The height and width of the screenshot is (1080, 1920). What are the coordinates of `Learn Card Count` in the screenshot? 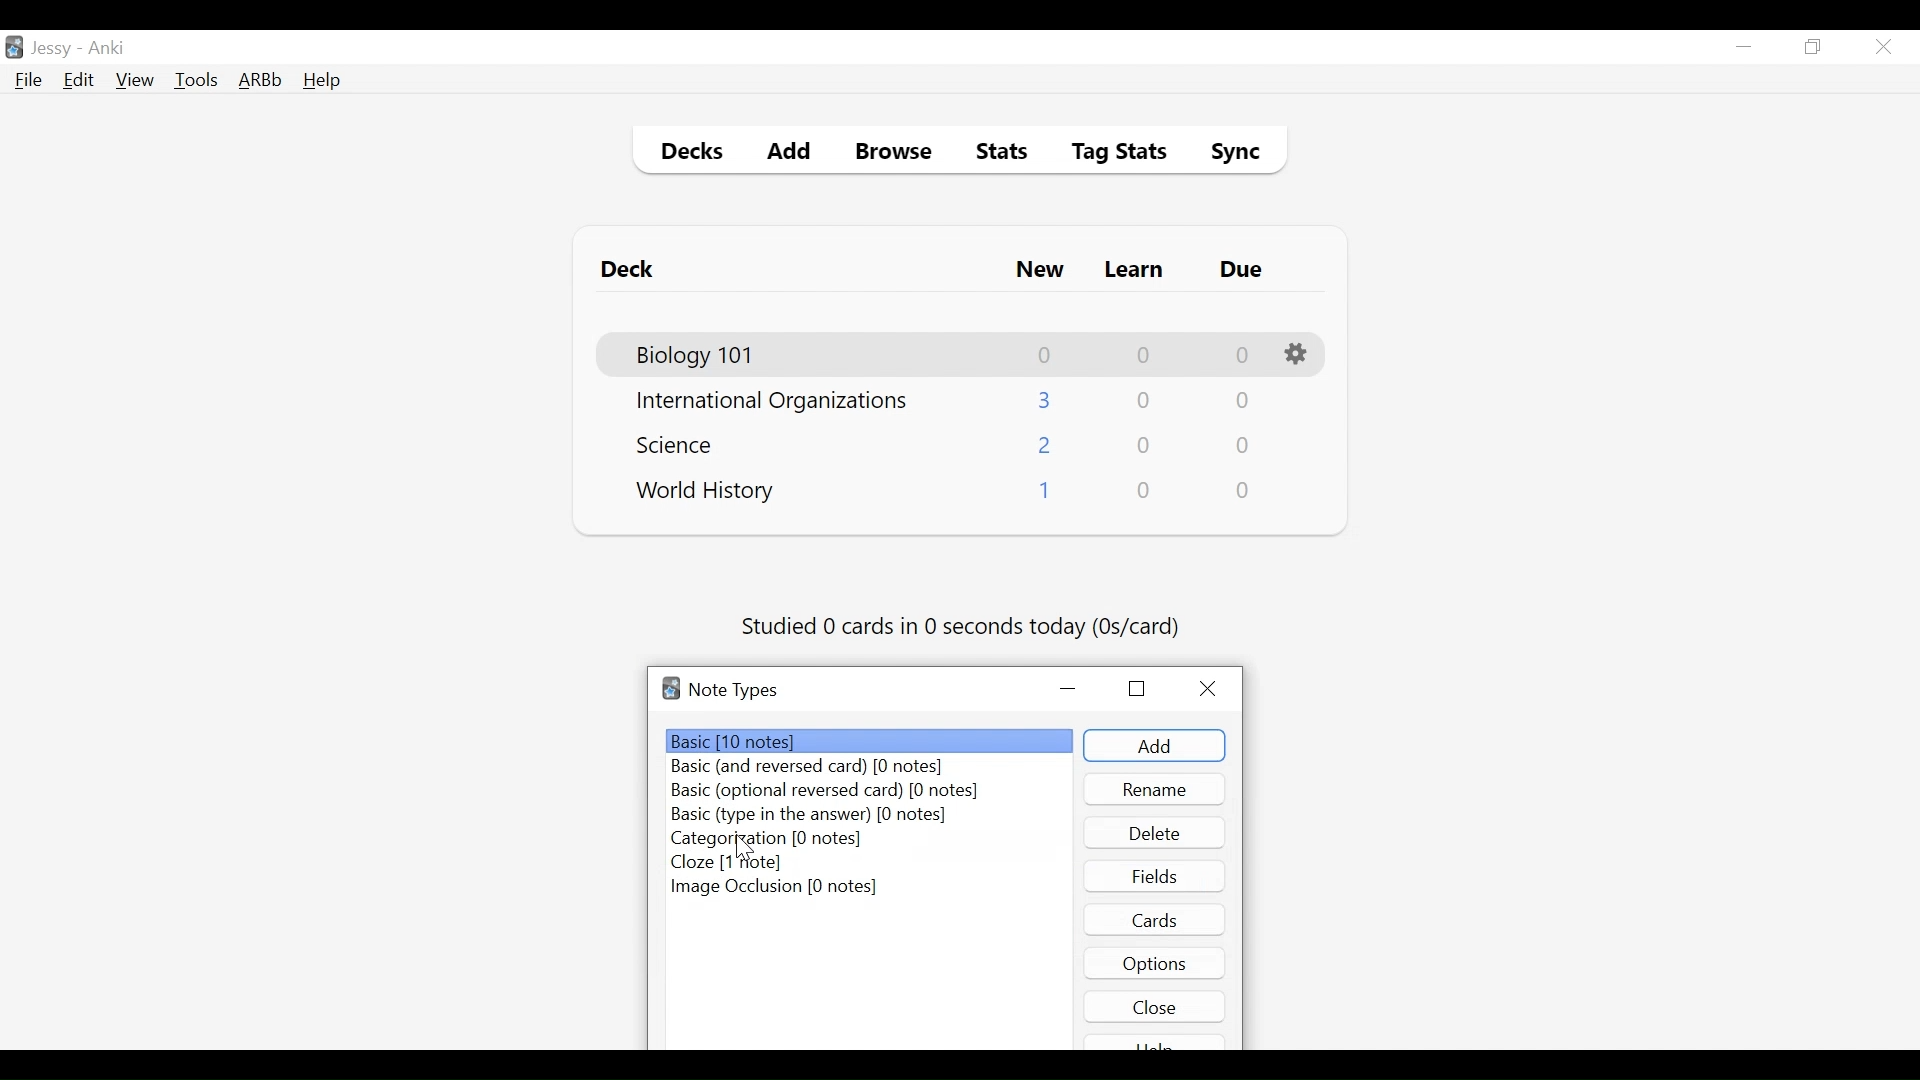 It's located at (1142, 355).